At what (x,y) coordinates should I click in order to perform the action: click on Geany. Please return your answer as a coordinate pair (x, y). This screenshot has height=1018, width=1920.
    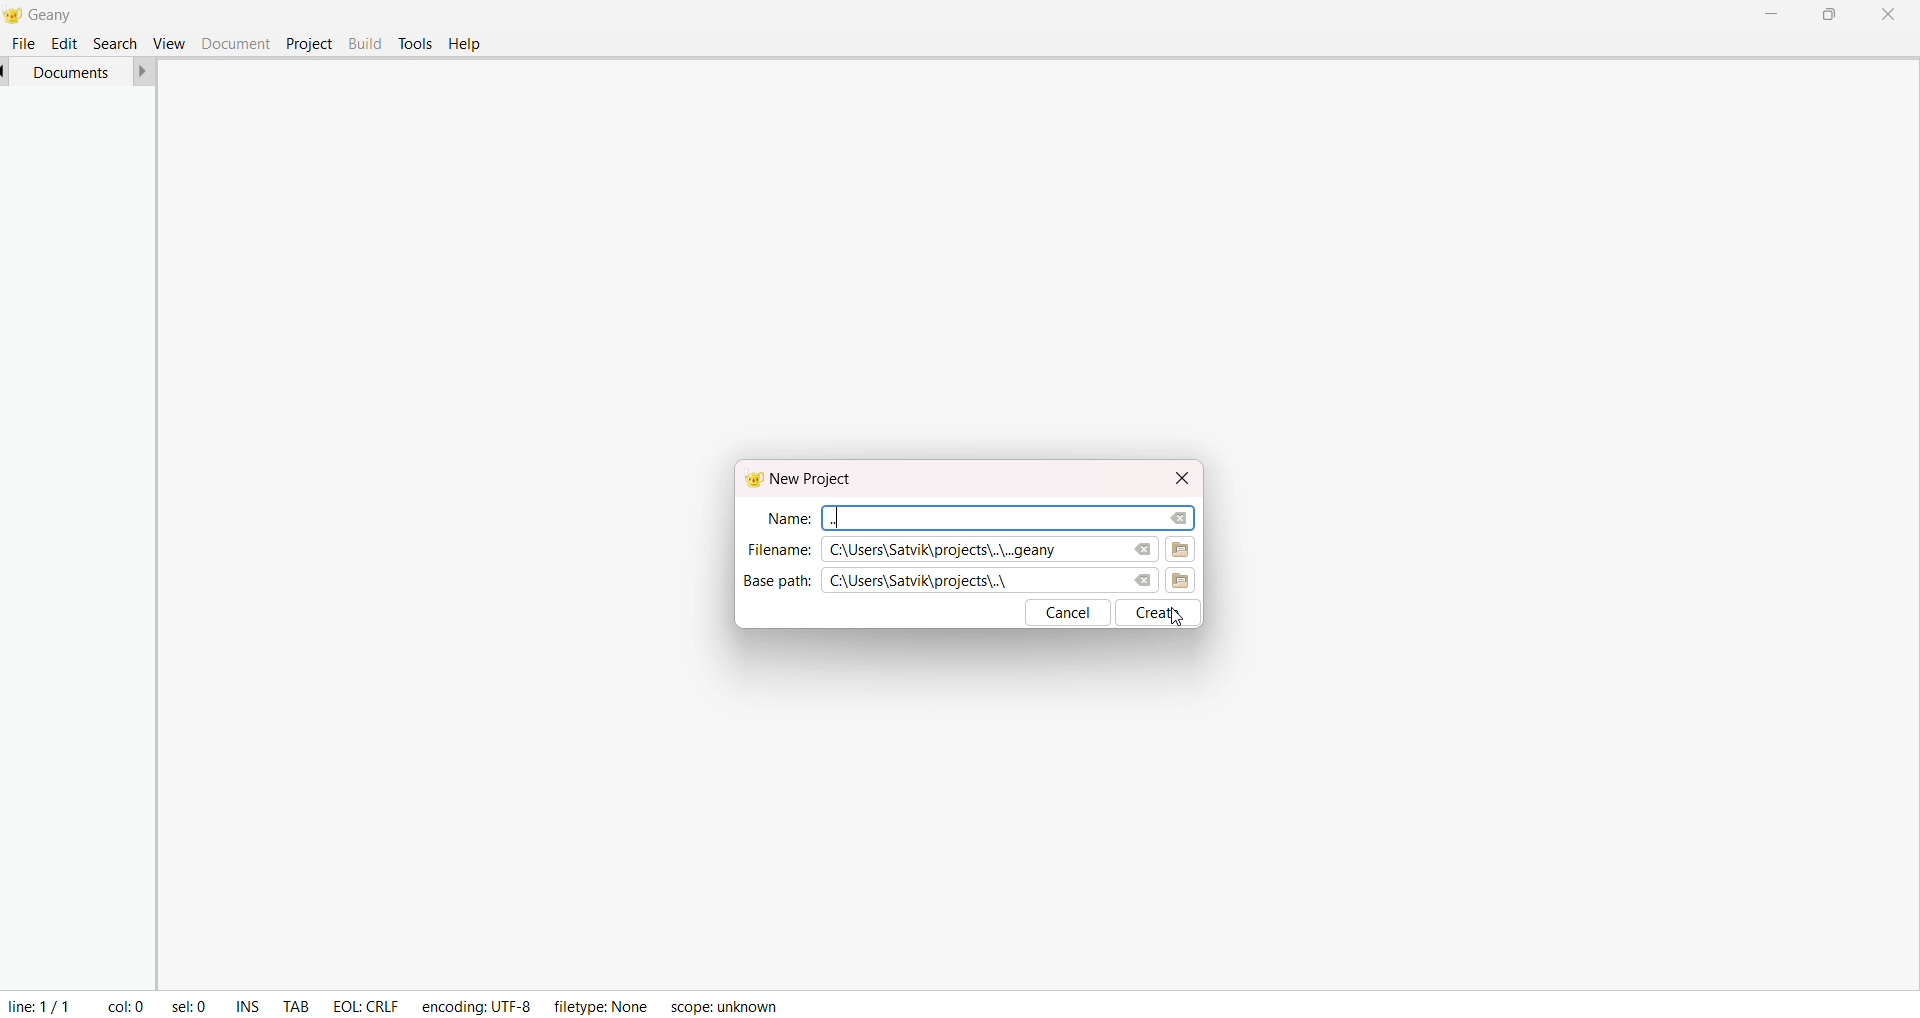
    Looking at the image, I should click on (58, 13).